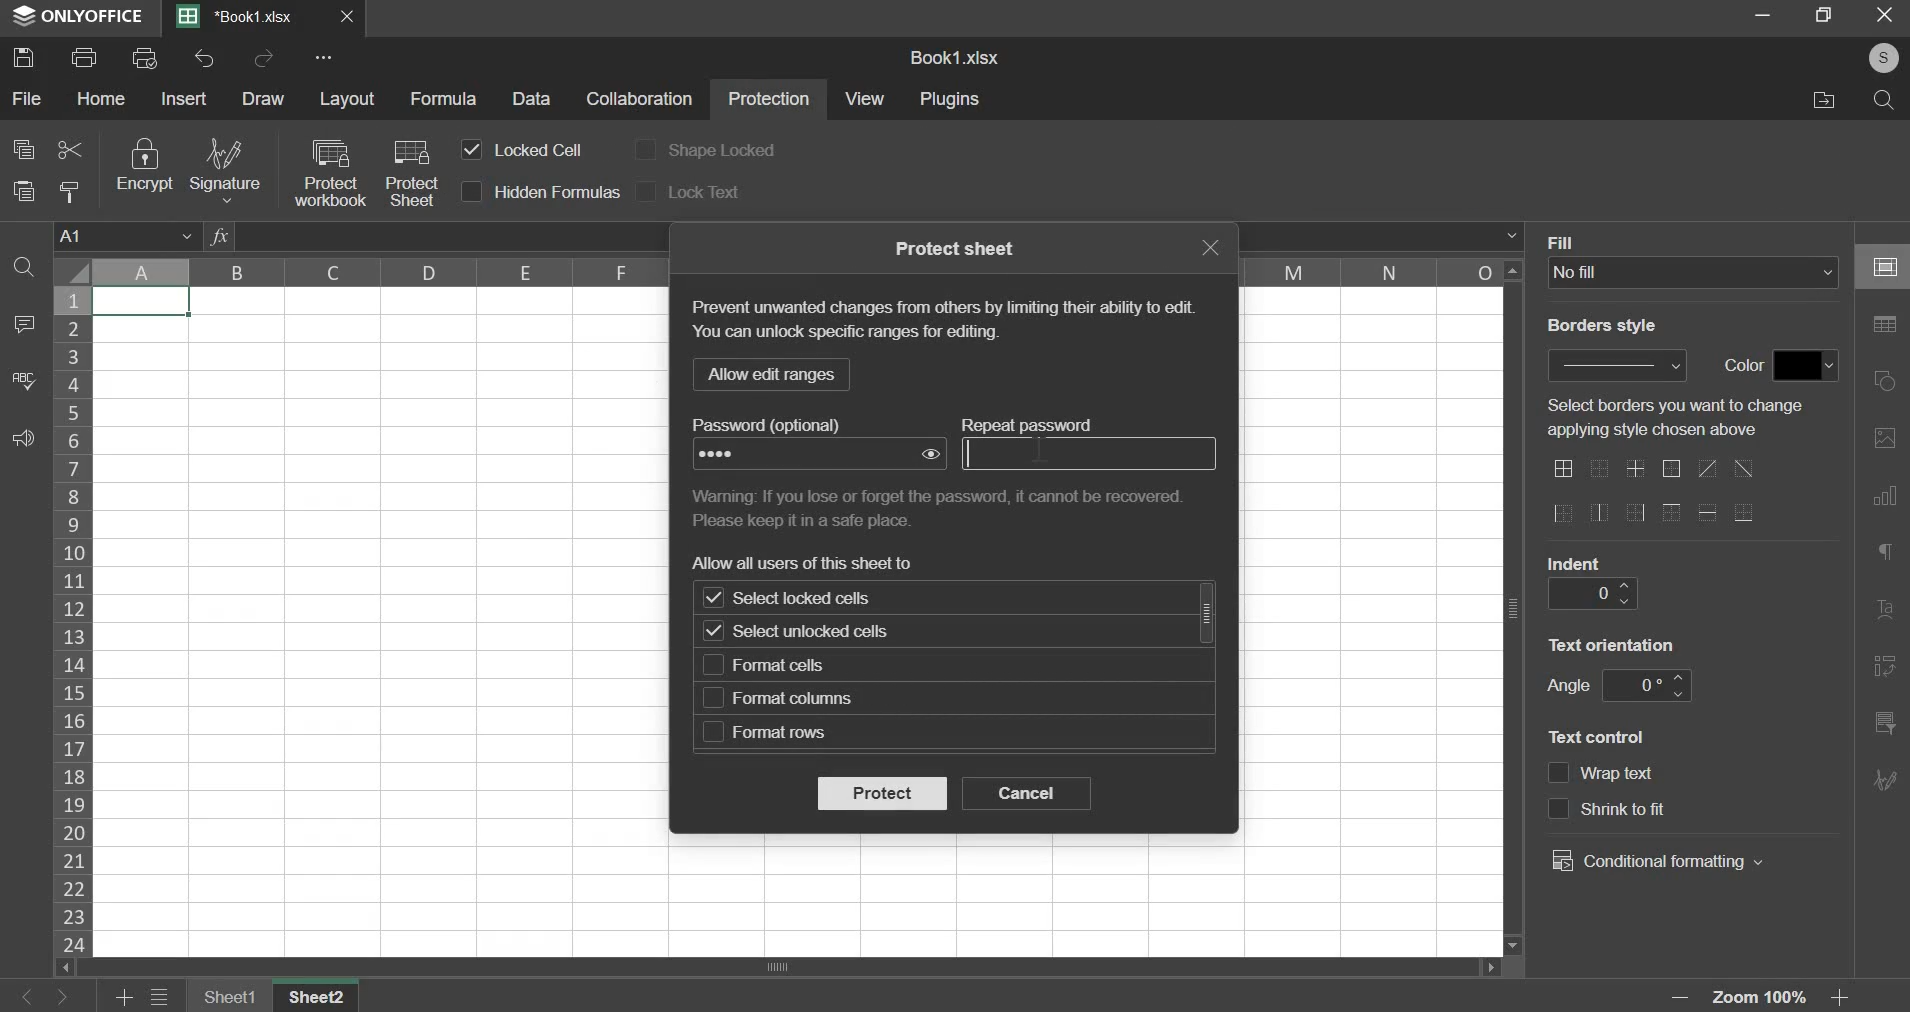 Image resolution: width=1910 pixels, height=1012 pixels. I want to click on save, so click(24, 55).